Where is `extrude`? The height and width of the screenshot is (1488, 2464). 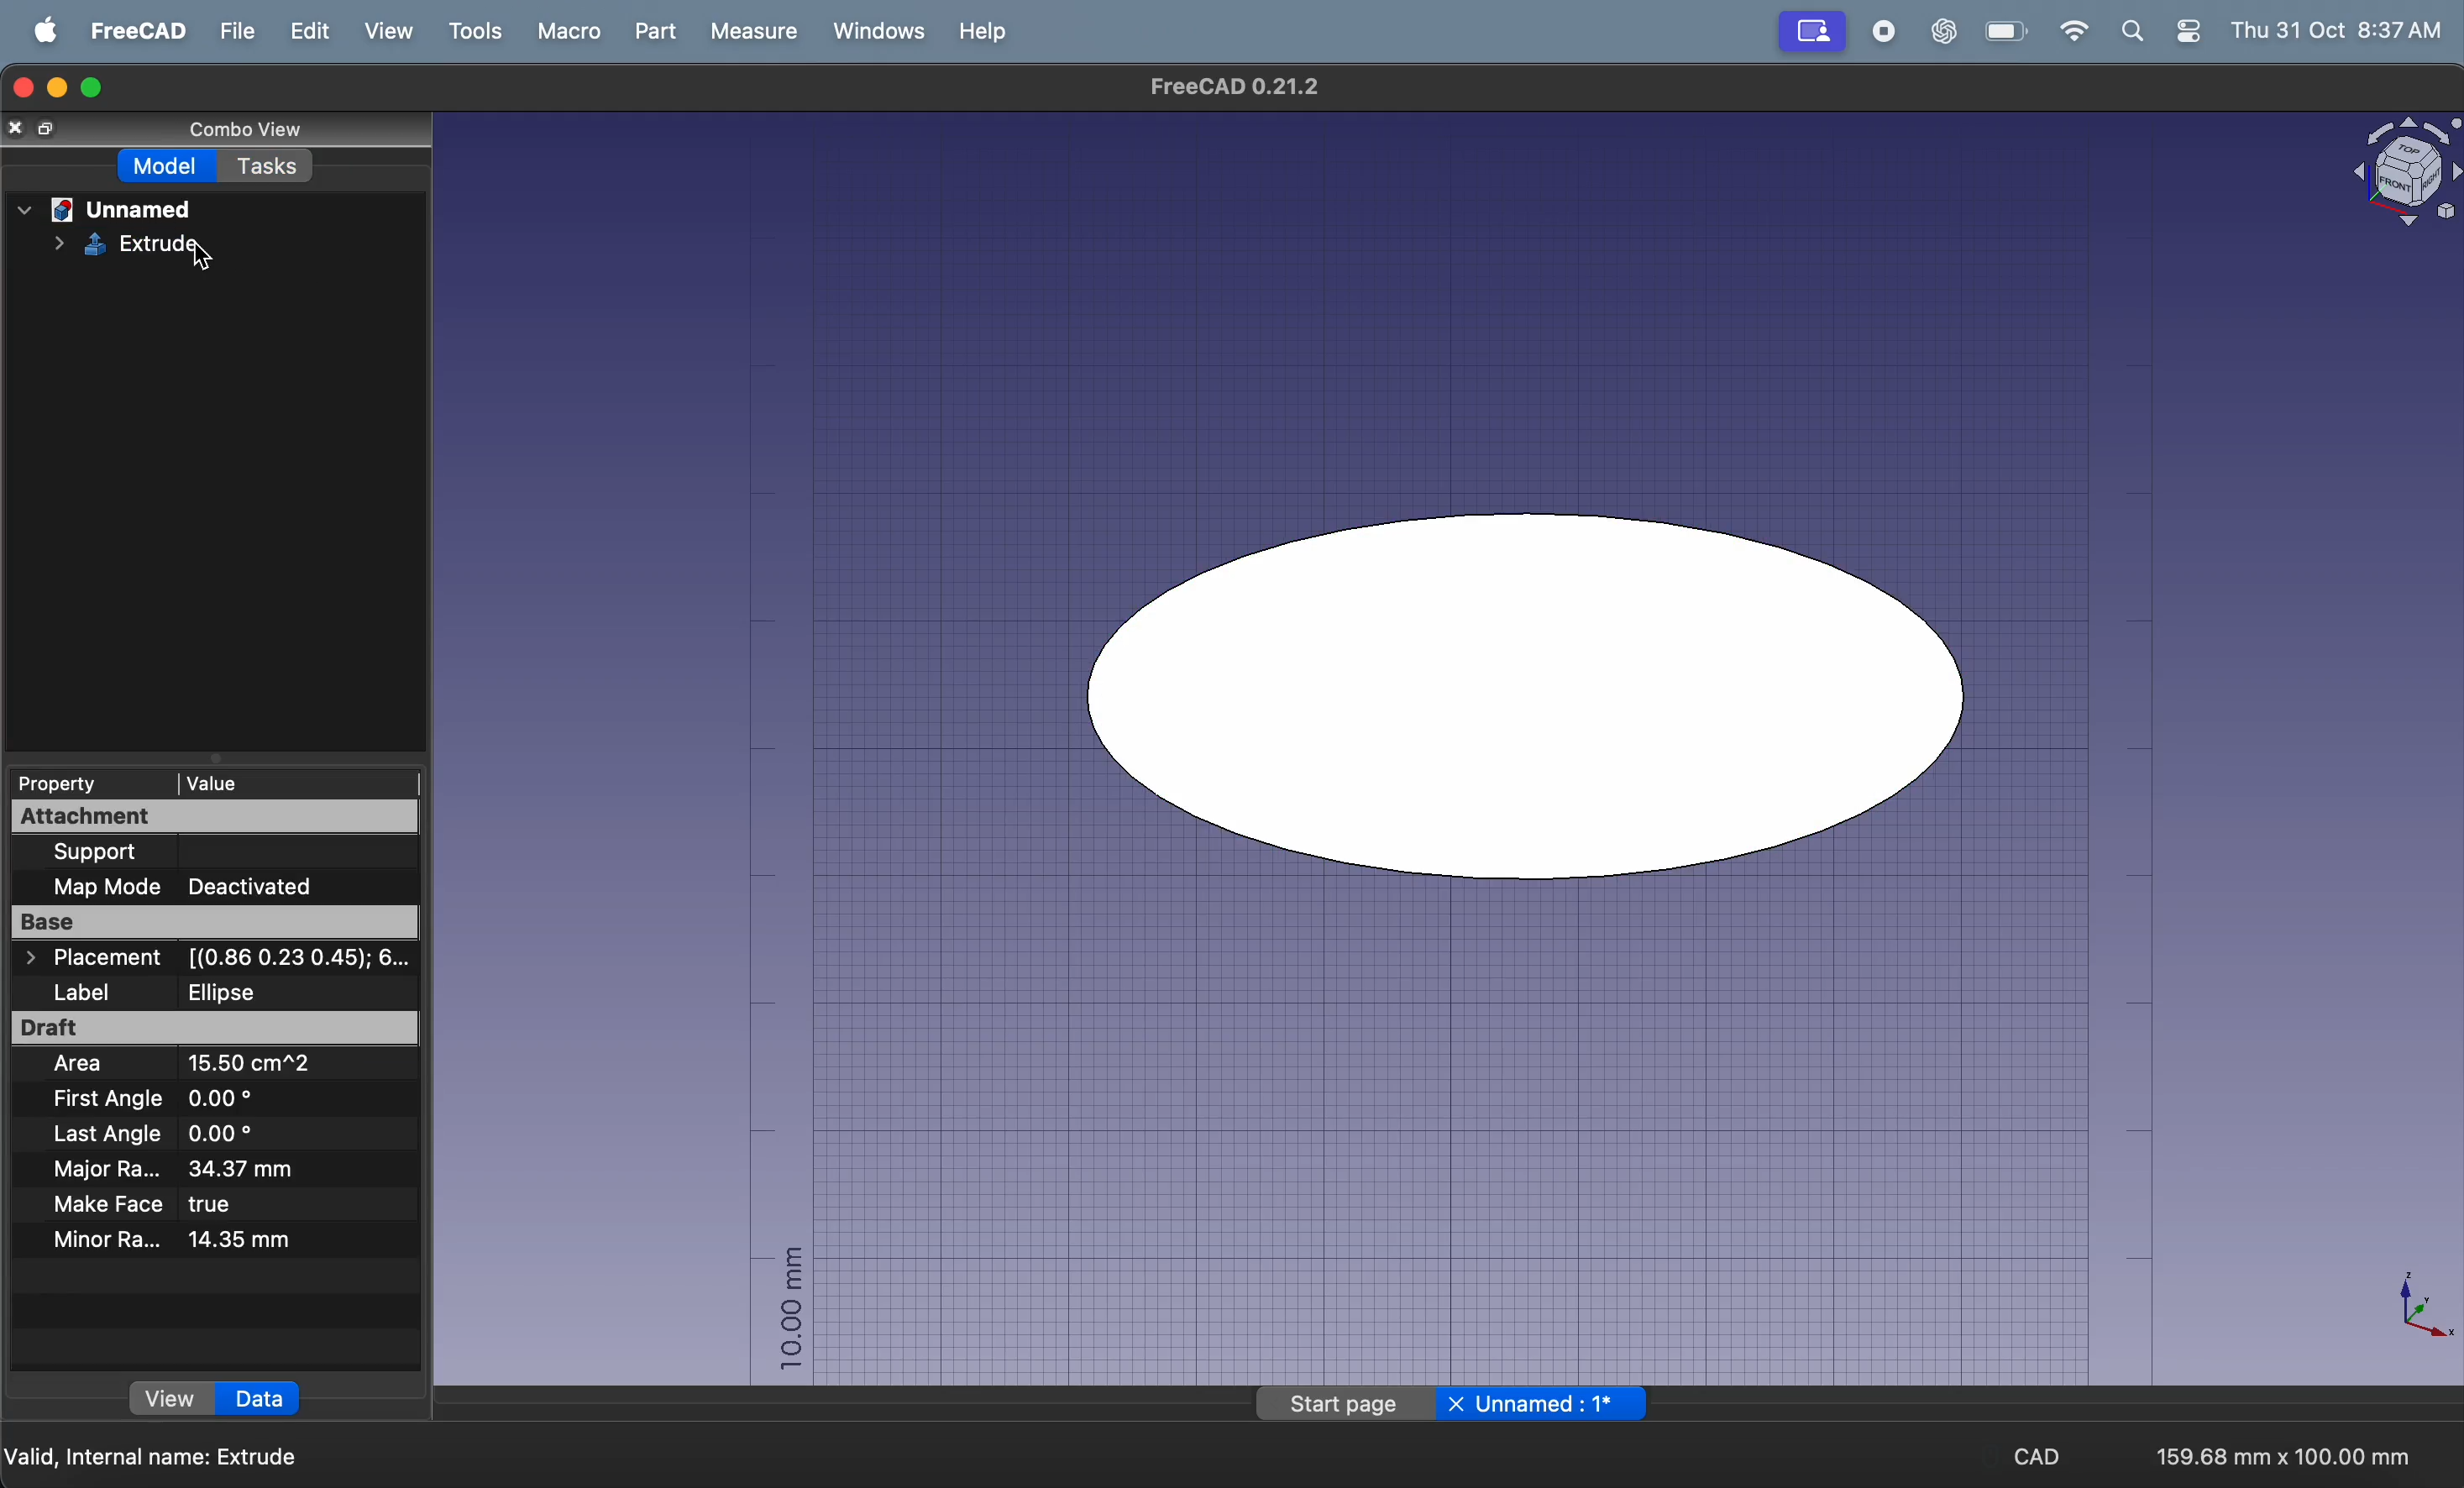 extrude is located at coordinates (147, 252).